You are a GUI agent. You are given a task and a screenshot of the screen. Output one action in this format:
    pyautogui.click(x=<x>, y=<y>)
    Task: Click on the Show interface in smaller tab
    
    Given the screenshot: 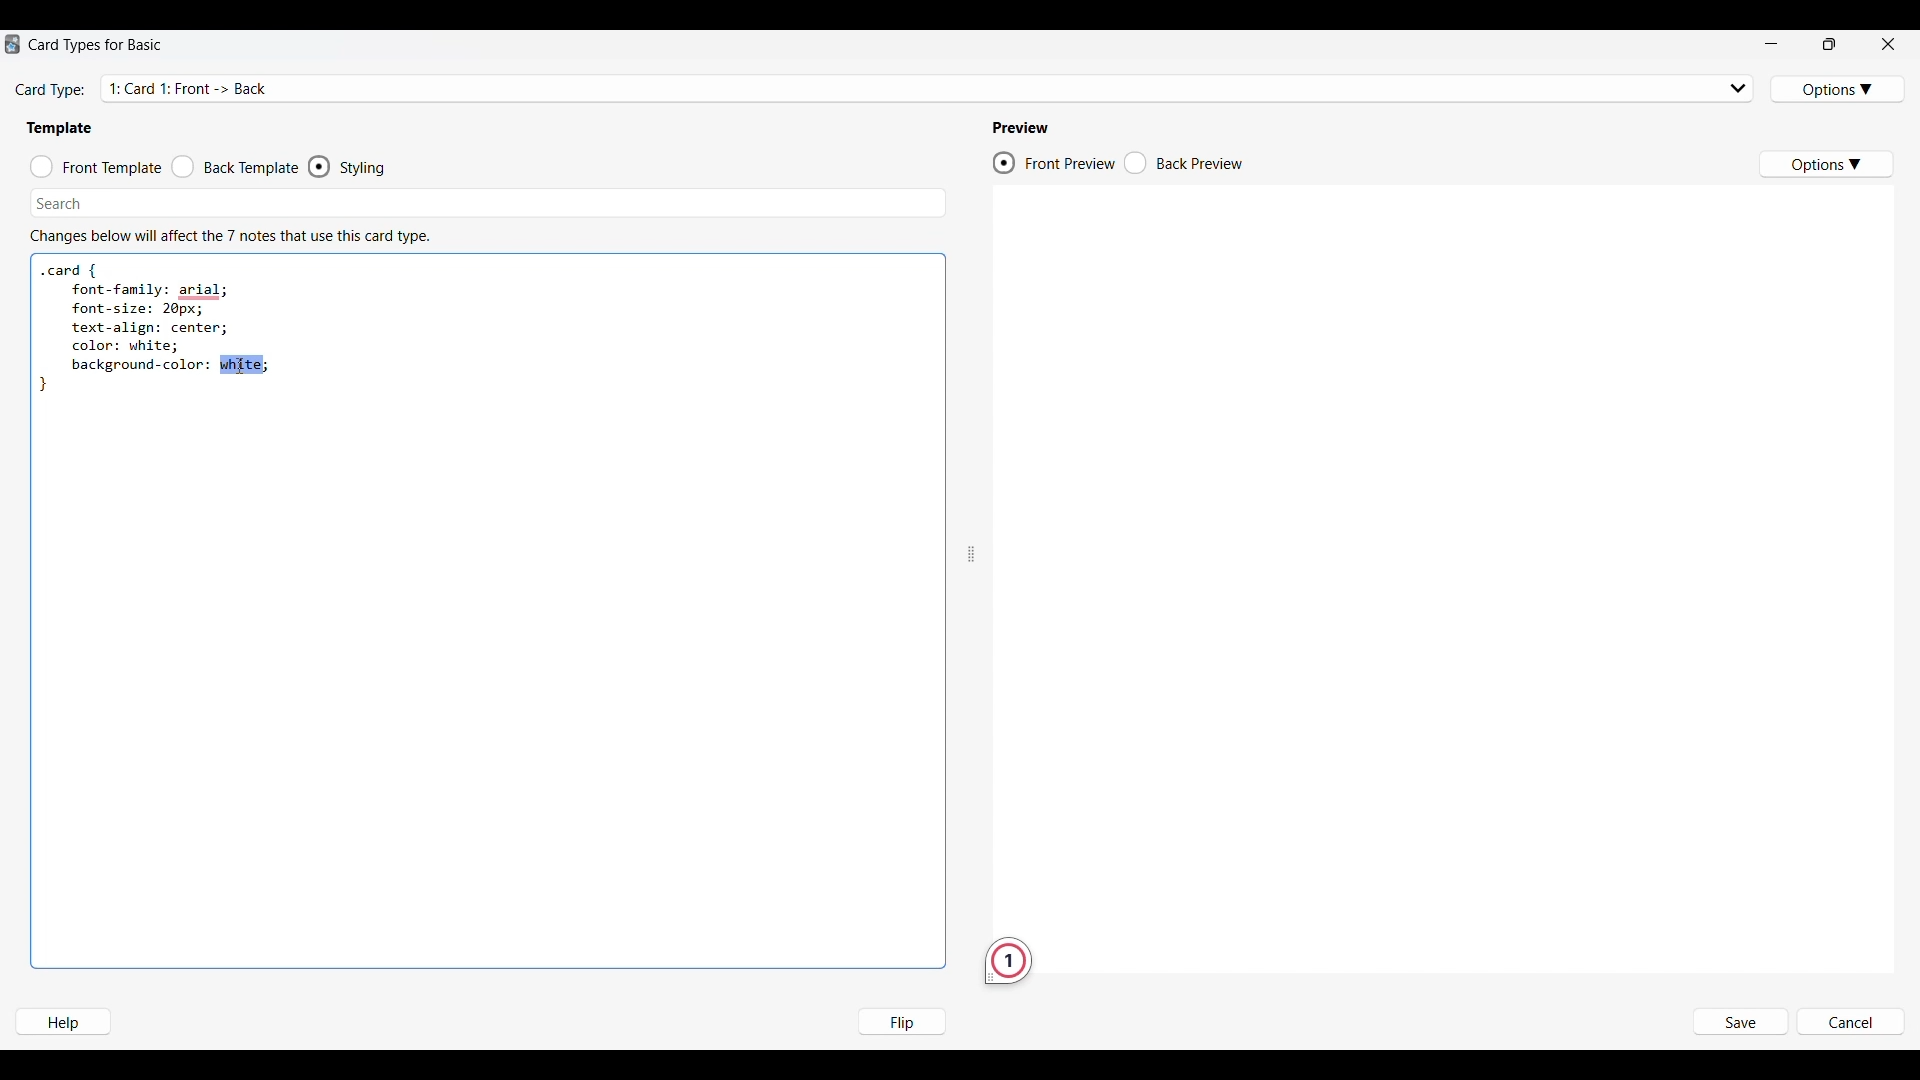 What is the action you would take?
    pyautogui.click(x=1830, y=44)
    